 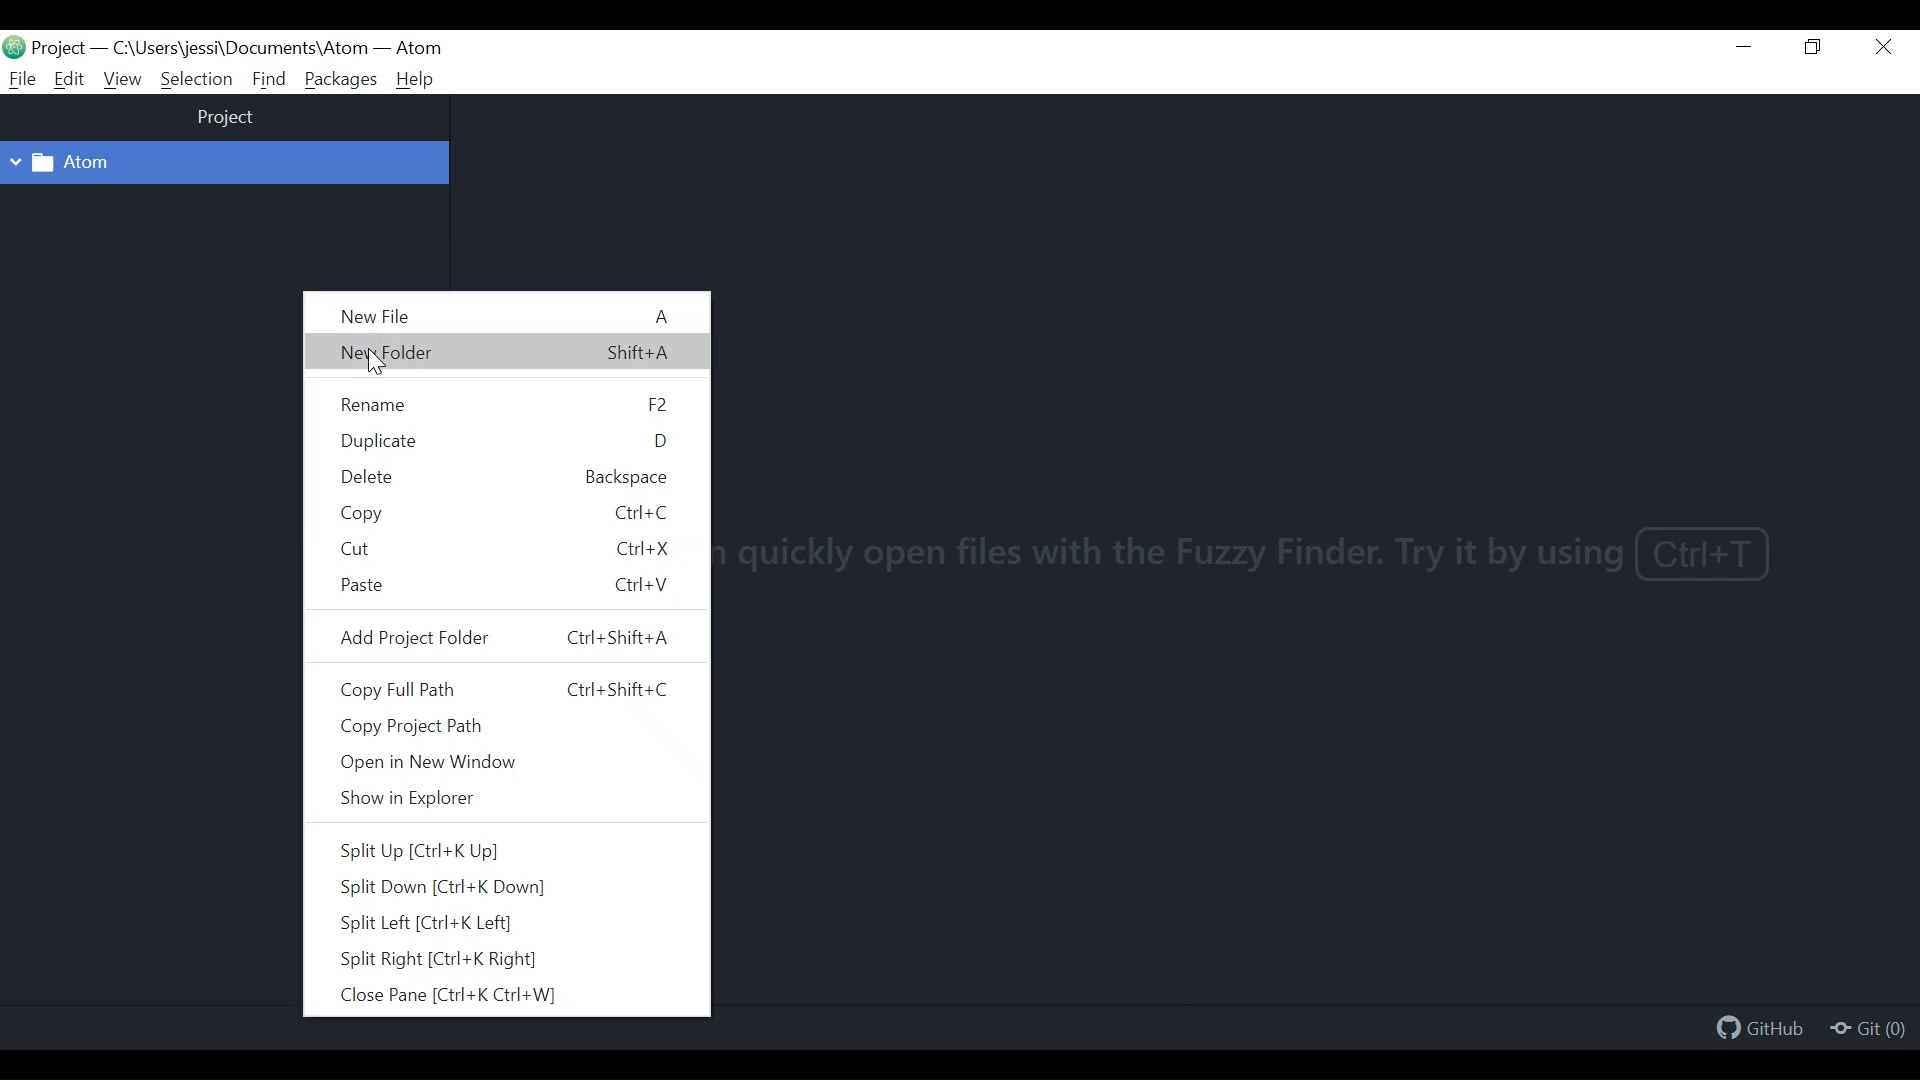 What do you see at coordinates (619, 686) in the screenshot?
I see `Ctrl+Shift+C` at bounding box center [619, 686].